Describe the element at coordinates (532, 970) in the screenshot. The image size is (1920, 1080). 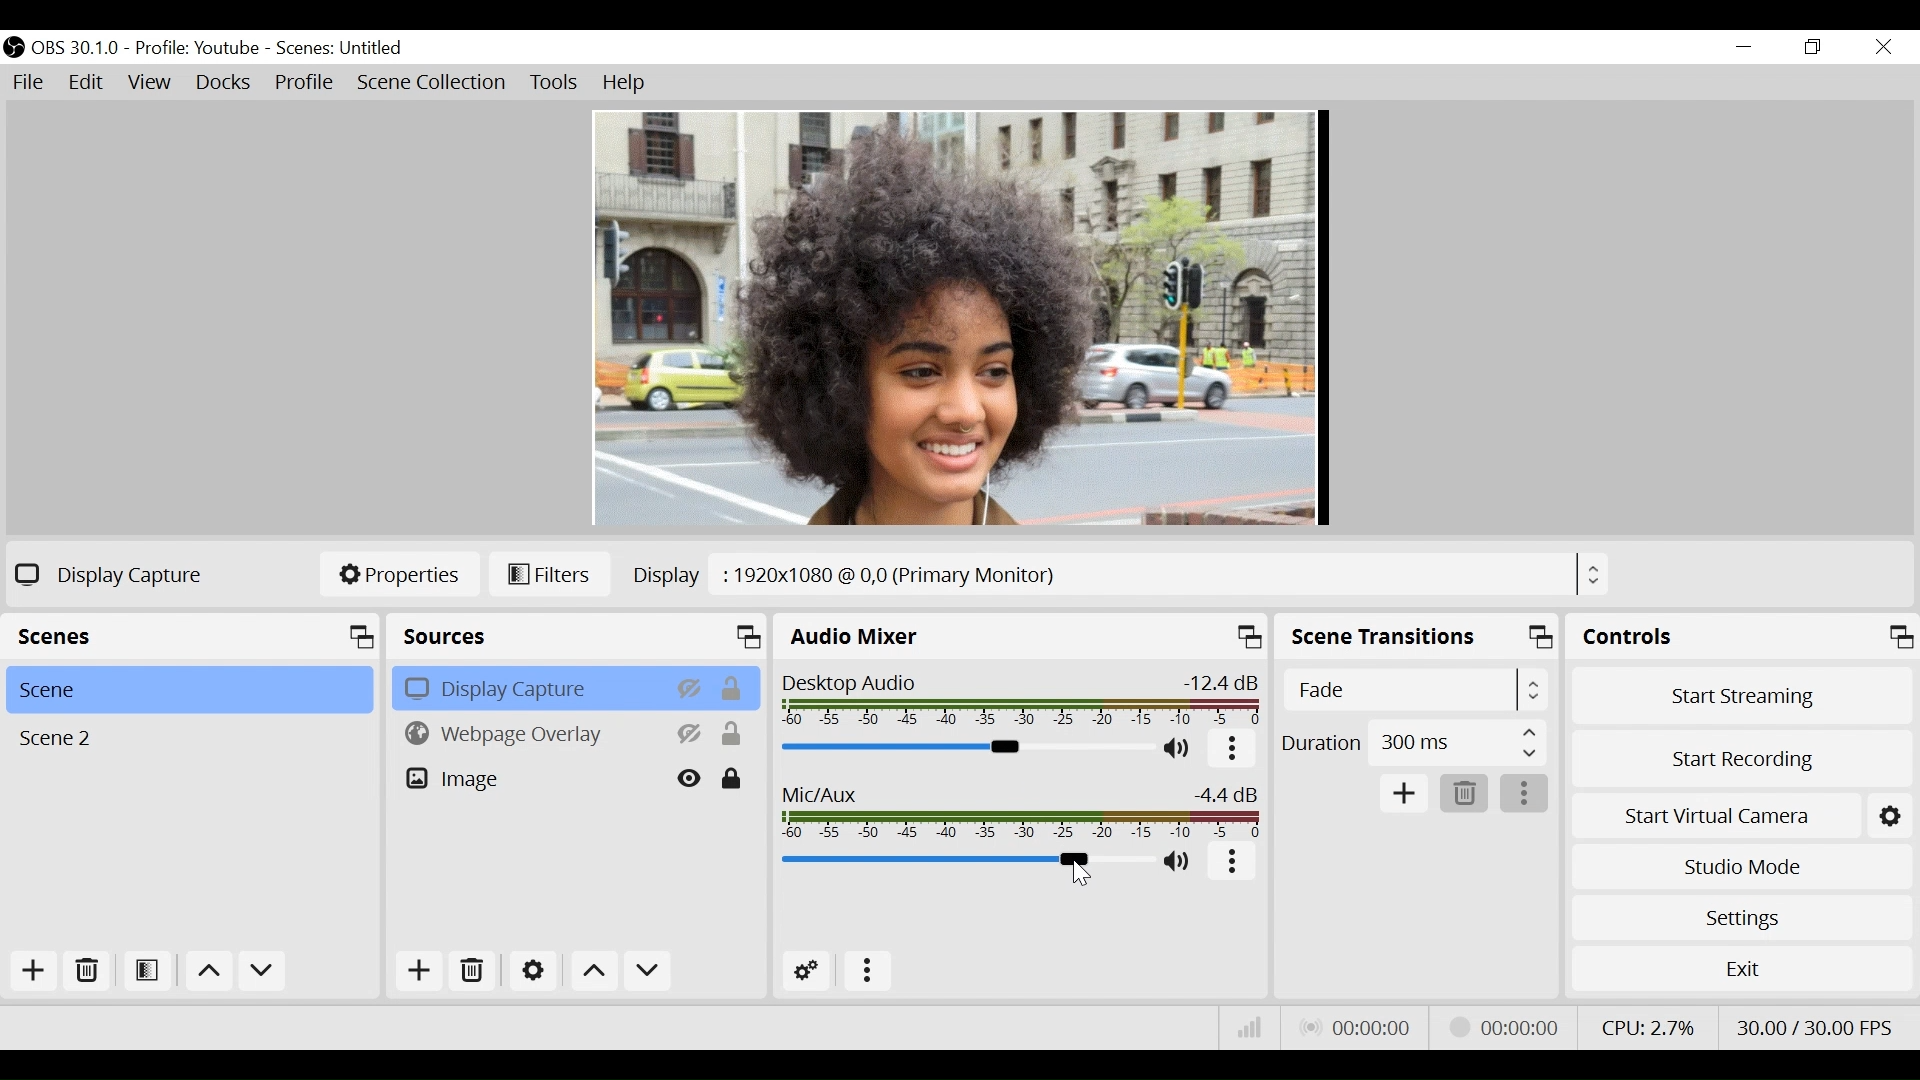
I see `Settings` at that location.